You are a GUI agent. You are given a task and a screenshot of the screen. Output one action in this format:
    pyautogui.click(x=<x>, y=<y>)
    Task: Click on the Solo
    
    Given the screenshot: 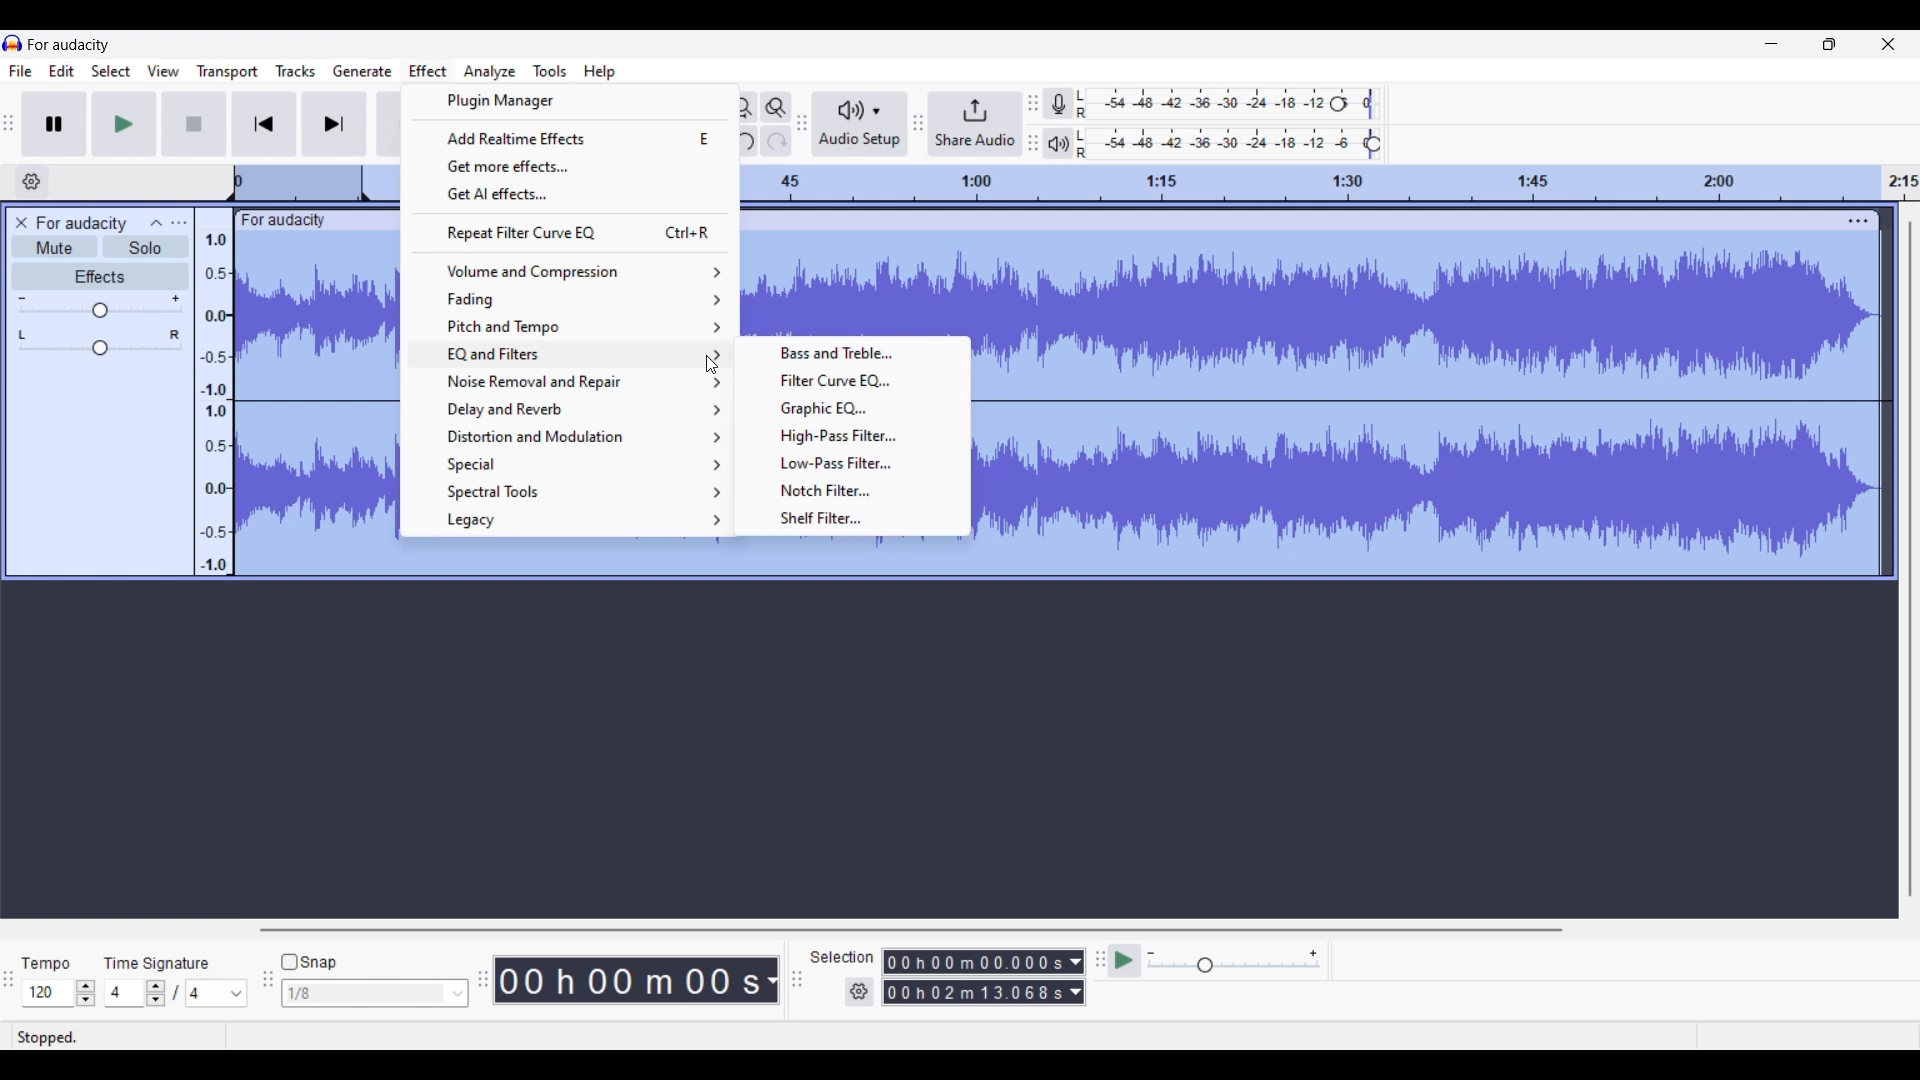 What is the action you would take?
    pyautogui.click(x=146, y=247)
    